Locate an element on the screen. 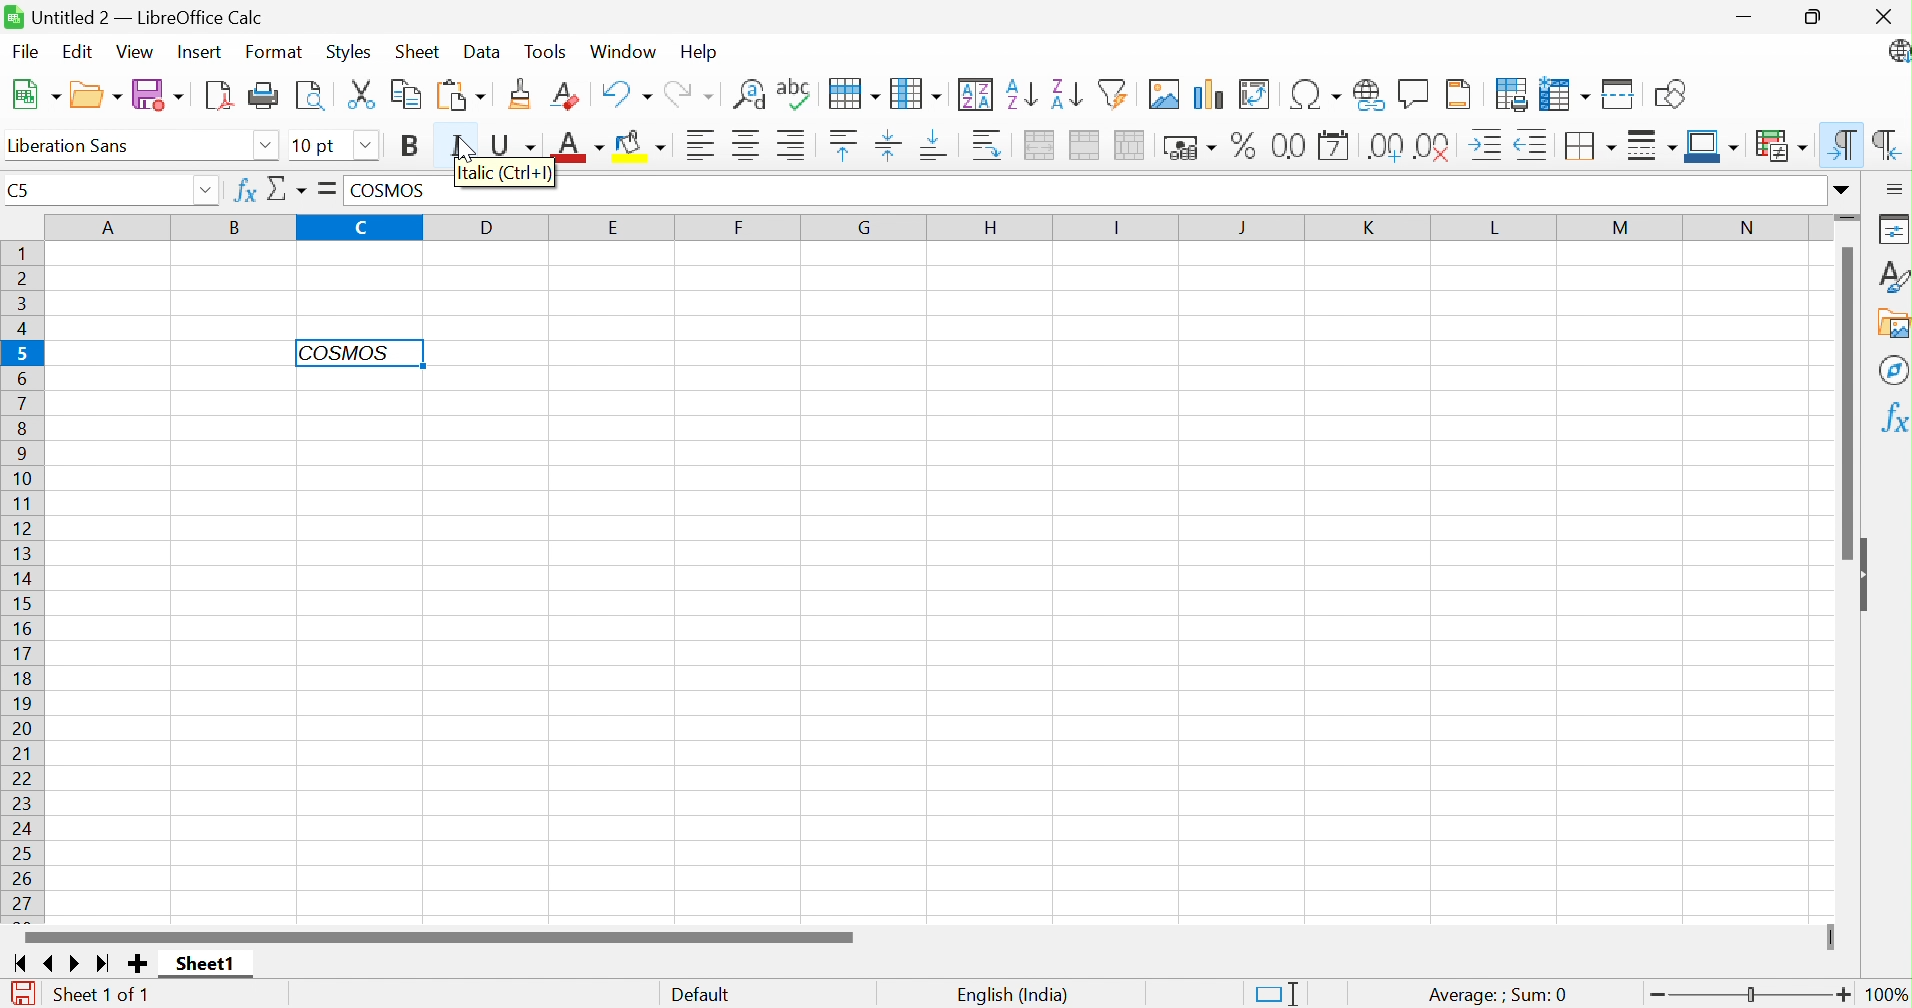 Image resolution: width=1912 pixels, height=1008 pixels. Scroll bar is located at coordinates (1848, 402).